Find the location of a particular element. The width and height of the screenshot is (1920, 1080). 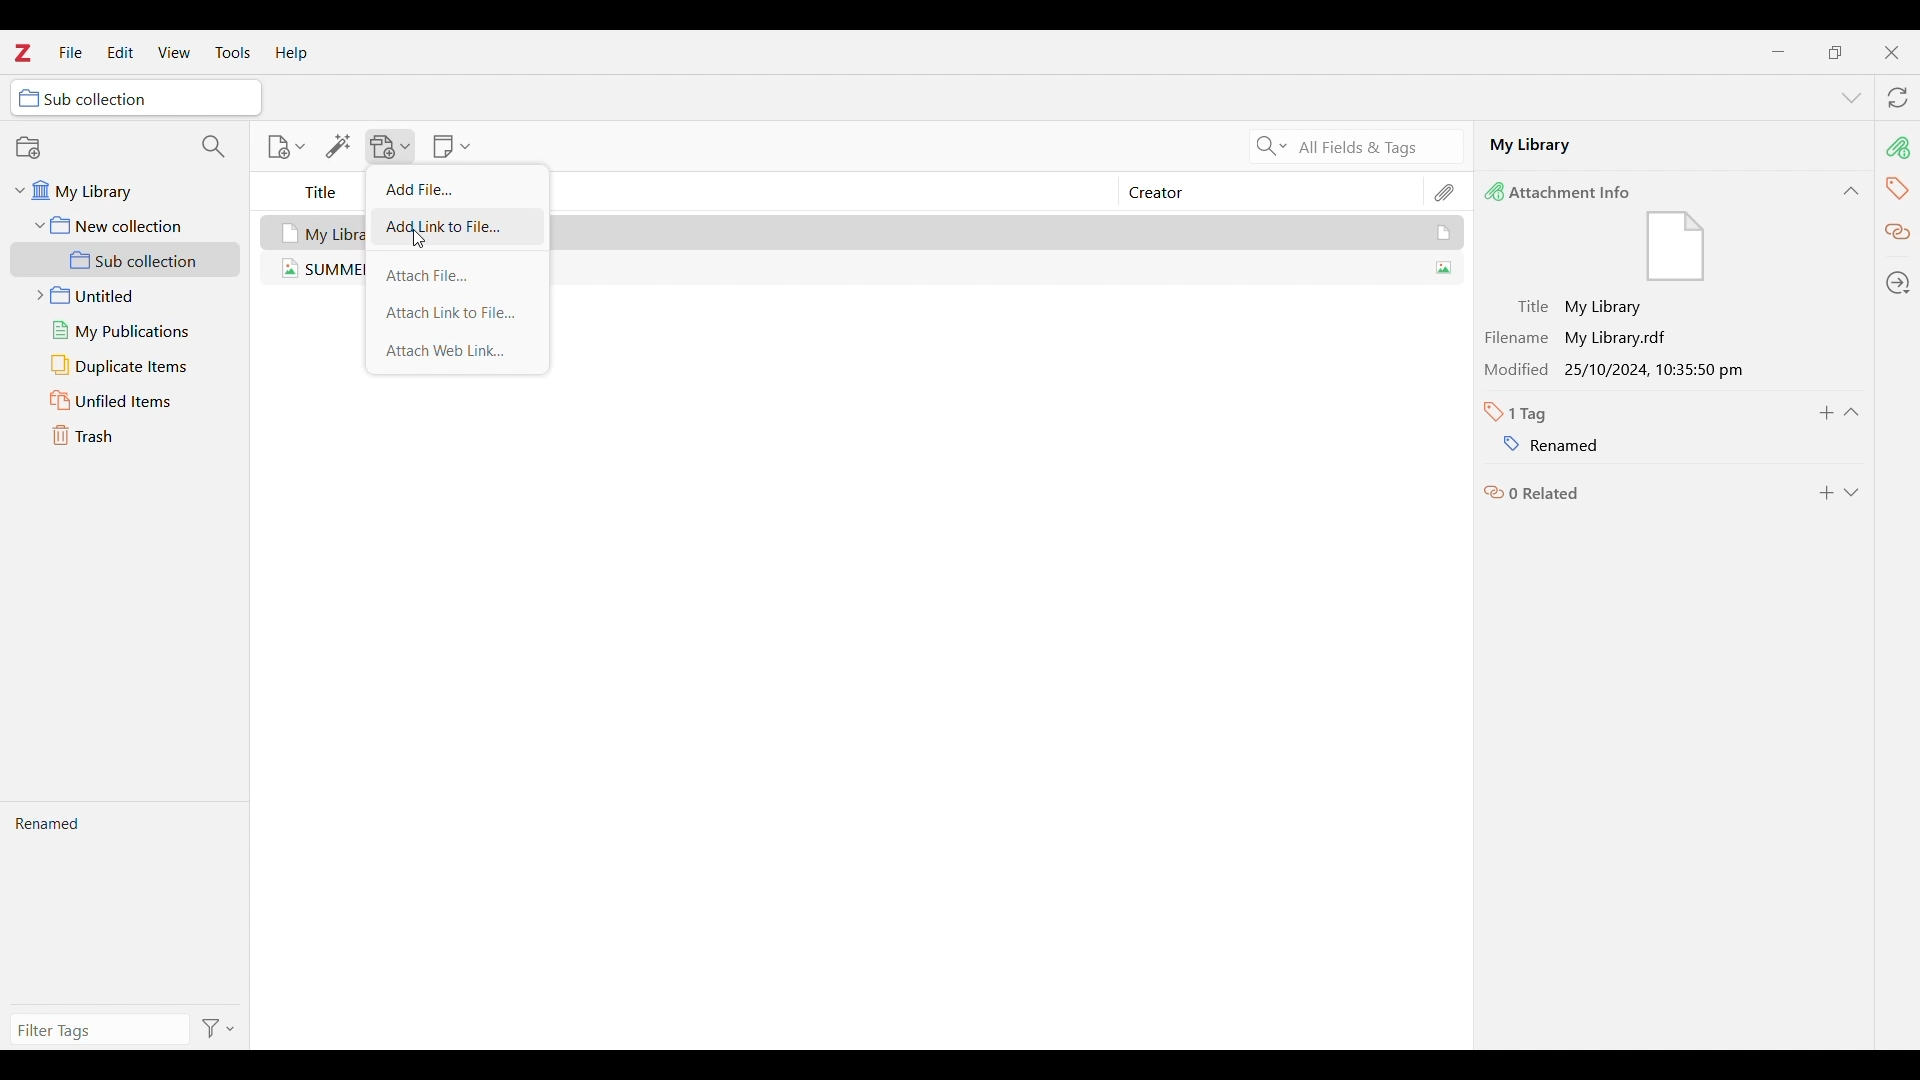

Add link to file is located at coordinates (457, 228).